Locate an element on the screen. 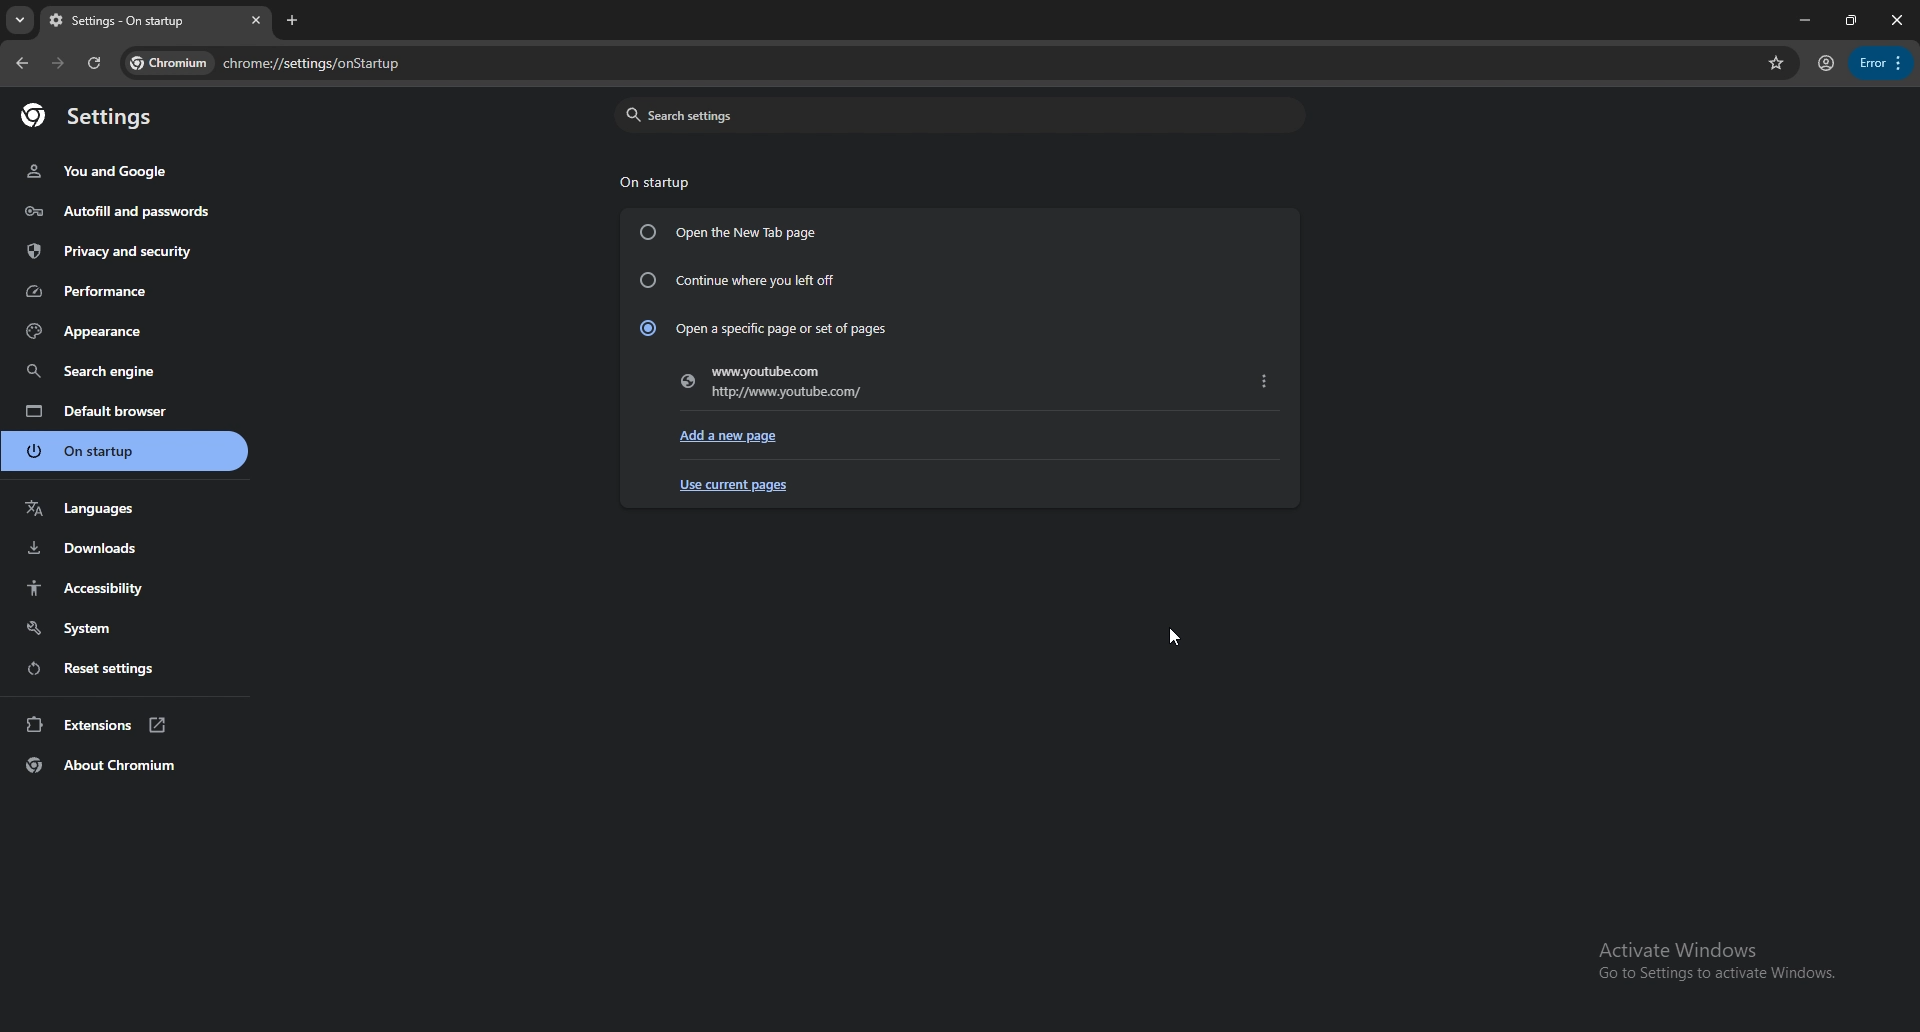  open a specific page or set of pages is located at coordinates (761, 327).